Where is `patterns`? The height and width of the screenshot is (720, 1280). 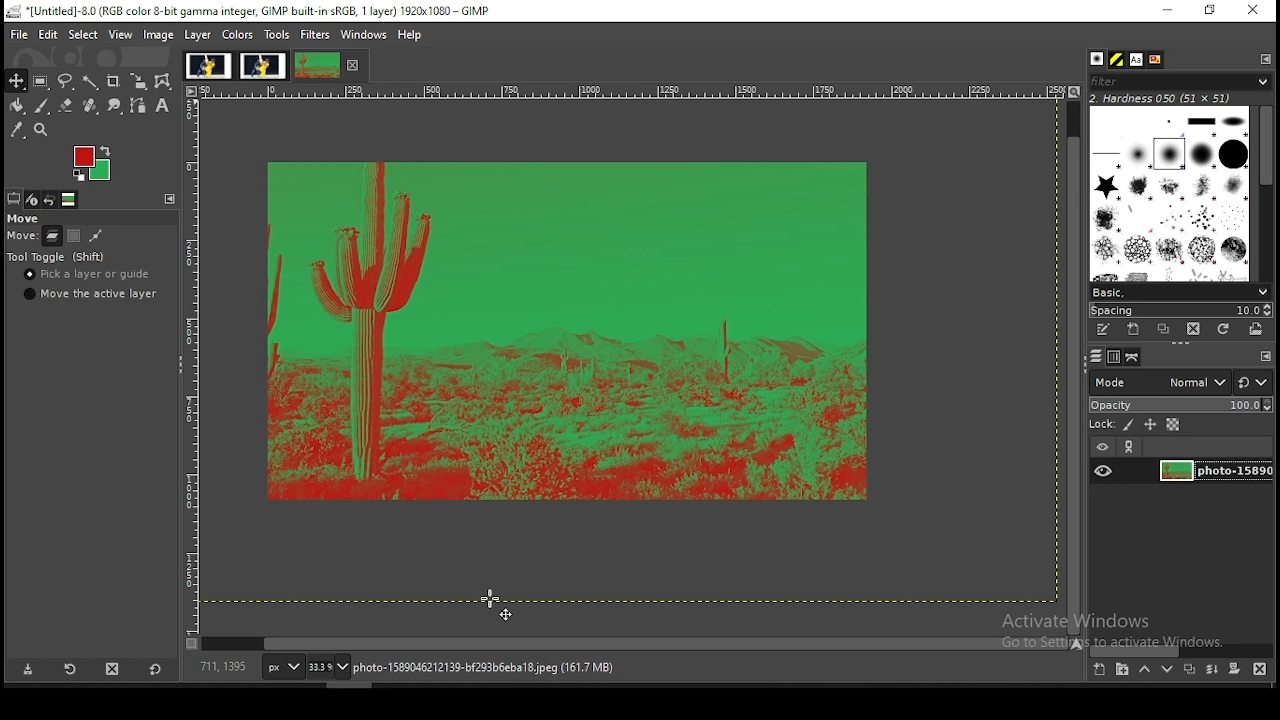 patterns is located at coordinates (1118, 59).